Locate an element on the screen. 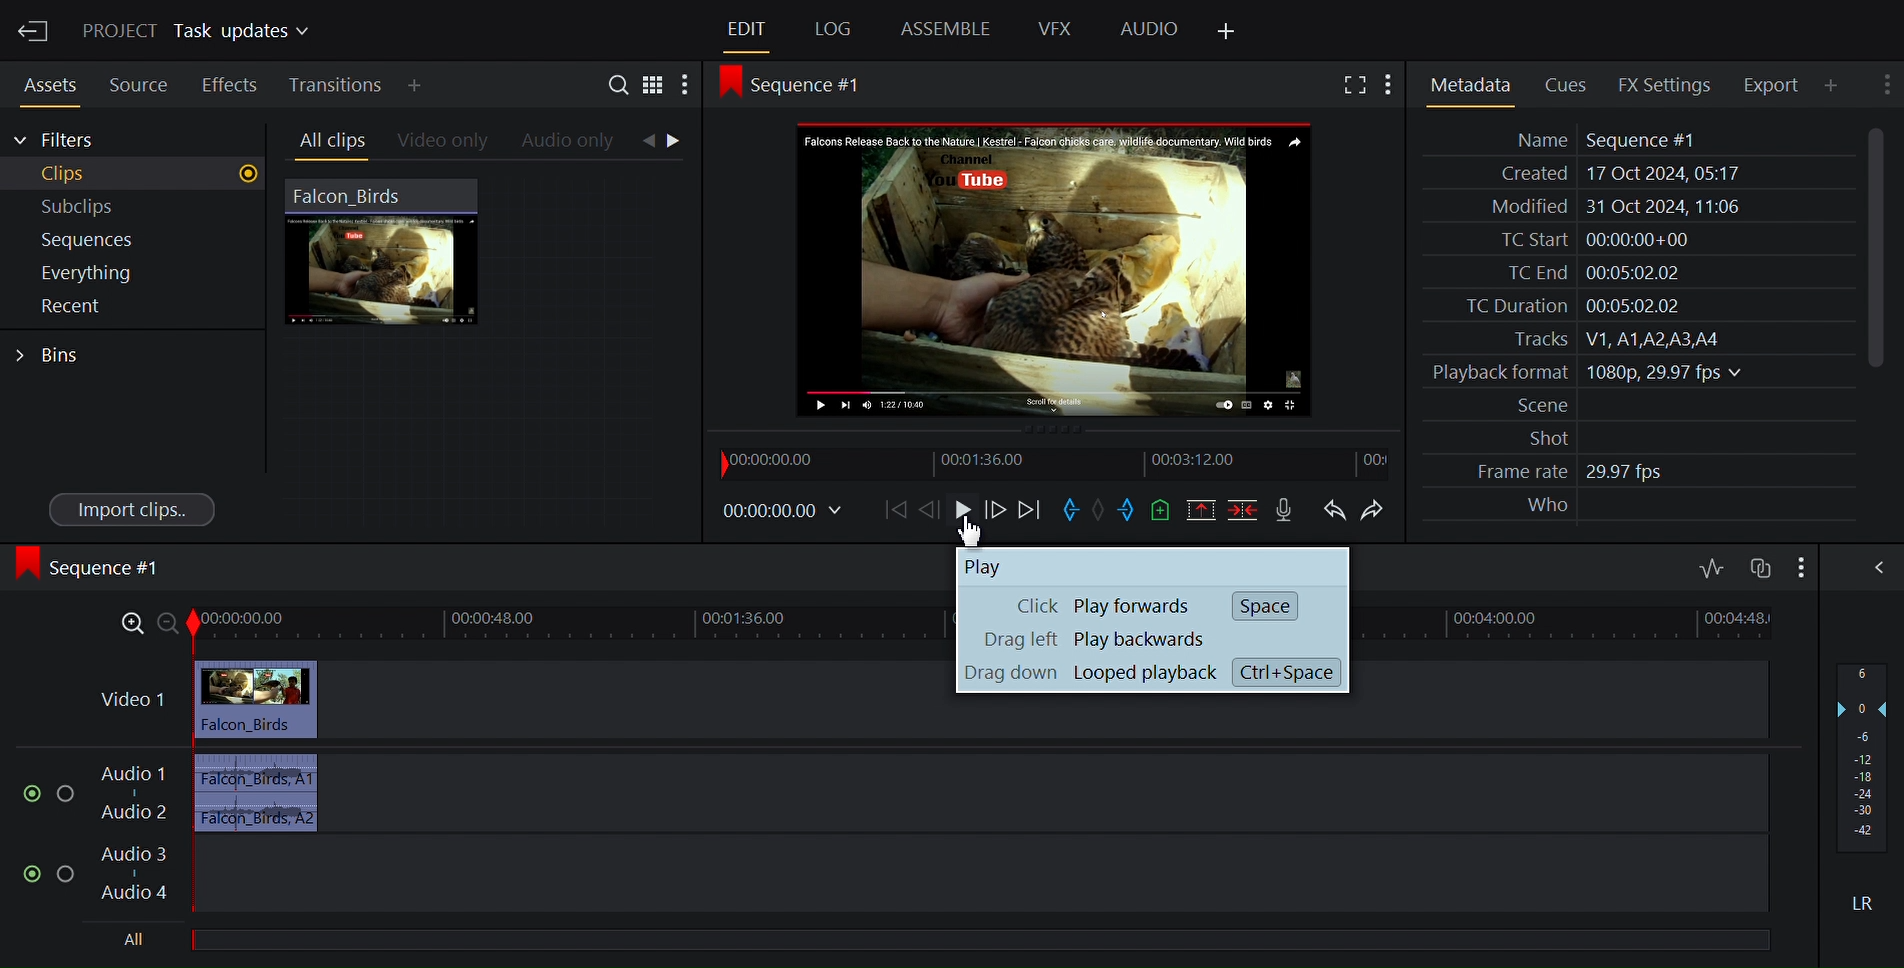 The image size is (1904, 968). Bins is located at coordinates (58, 353).